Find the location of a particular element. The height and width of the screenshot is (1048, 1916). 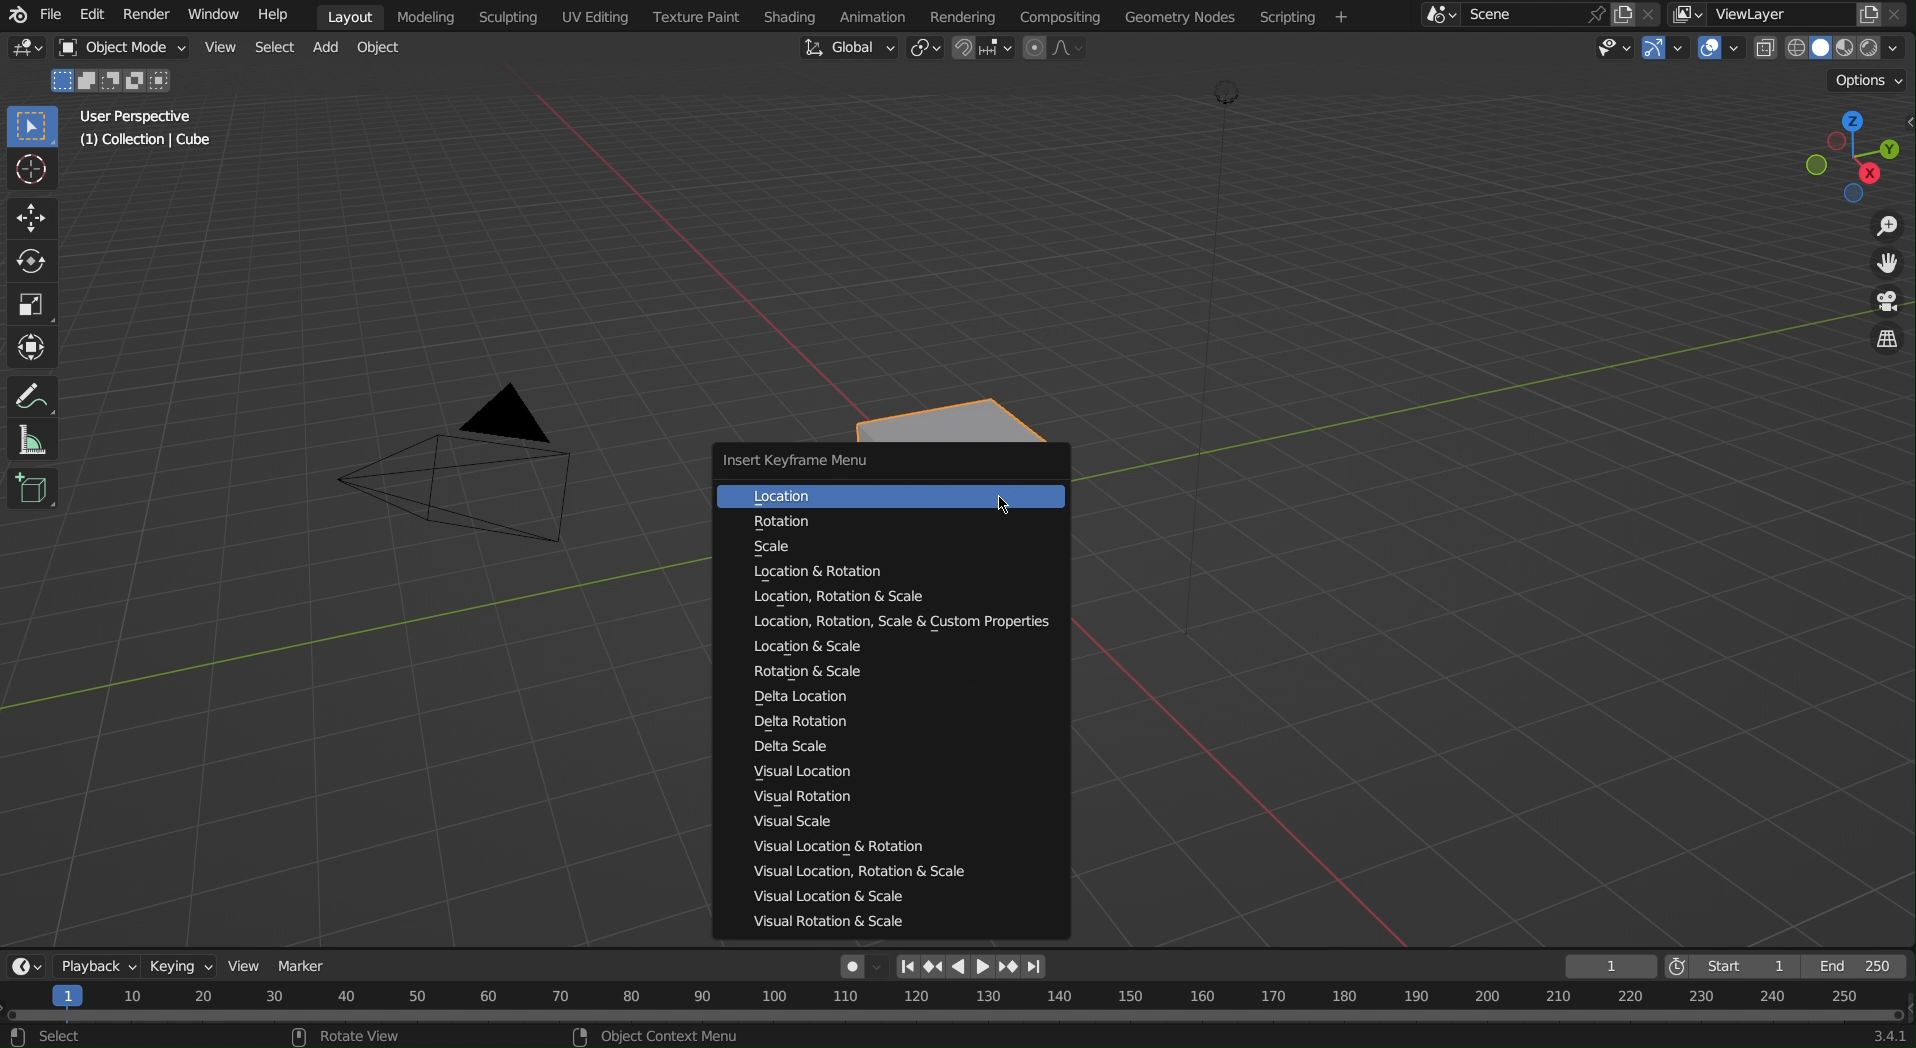

More layers is located at coordinates (1683, 13).